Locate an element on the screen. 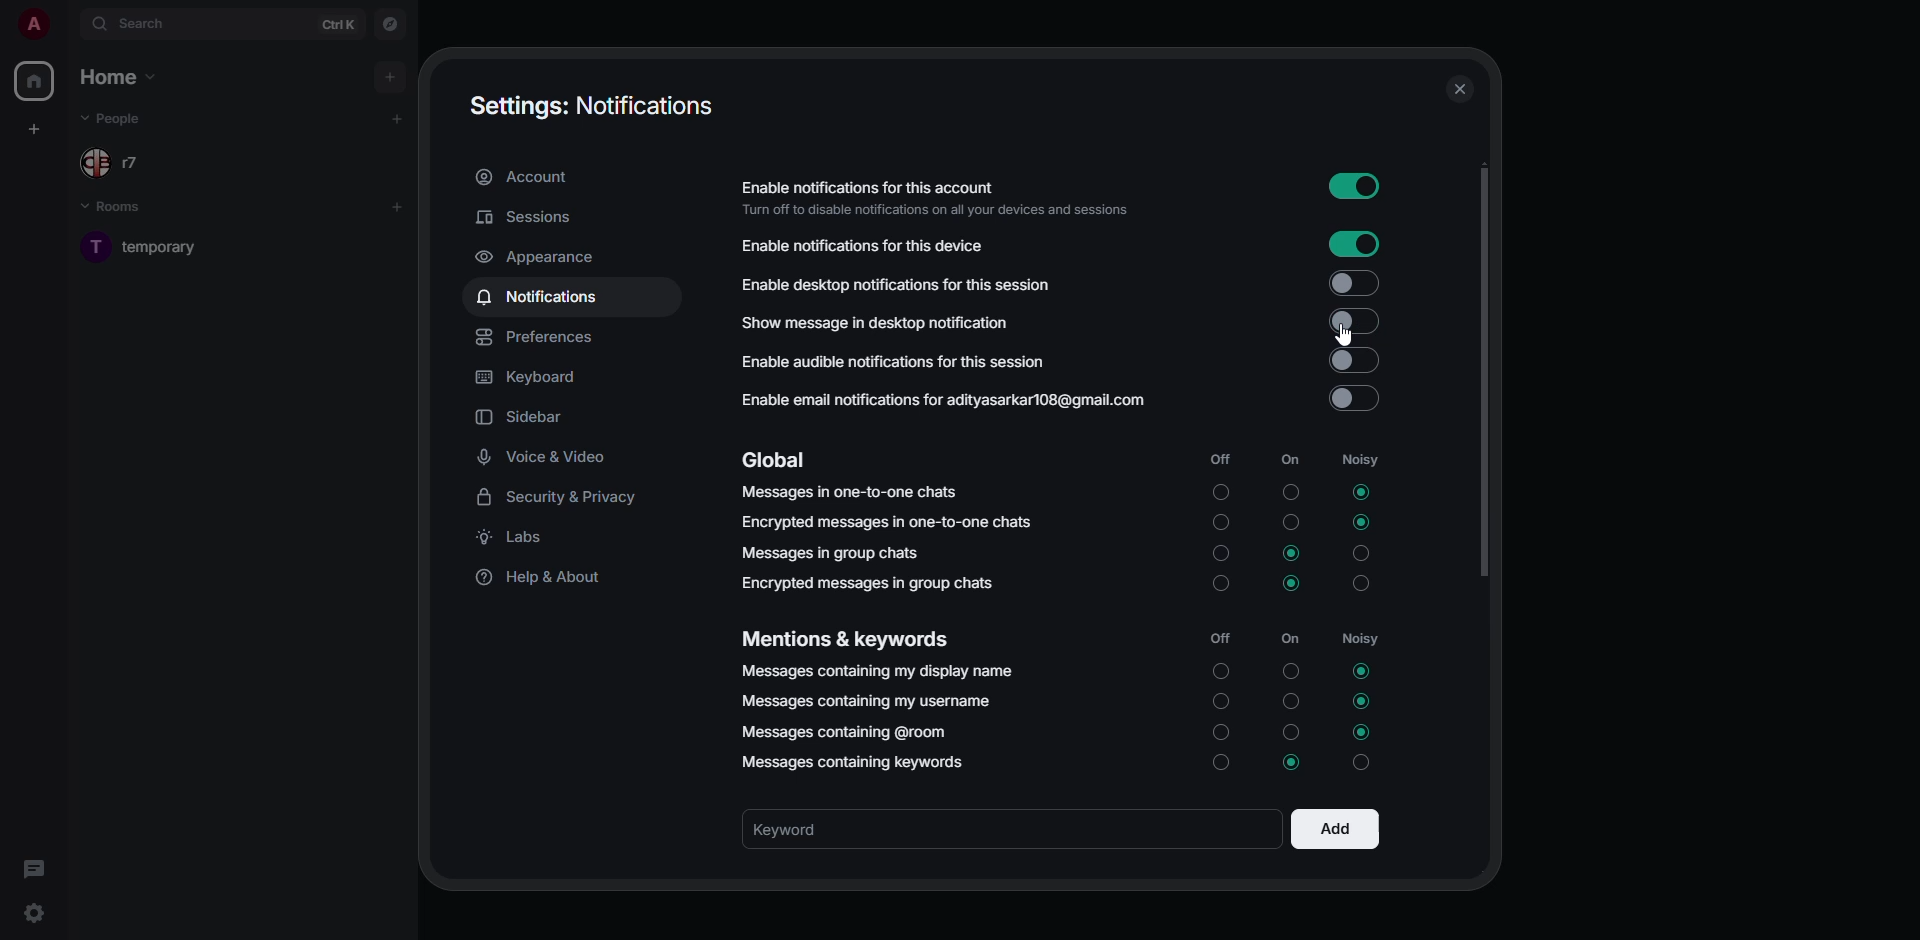  messages containing keywords is located at coordinates (855, 763).